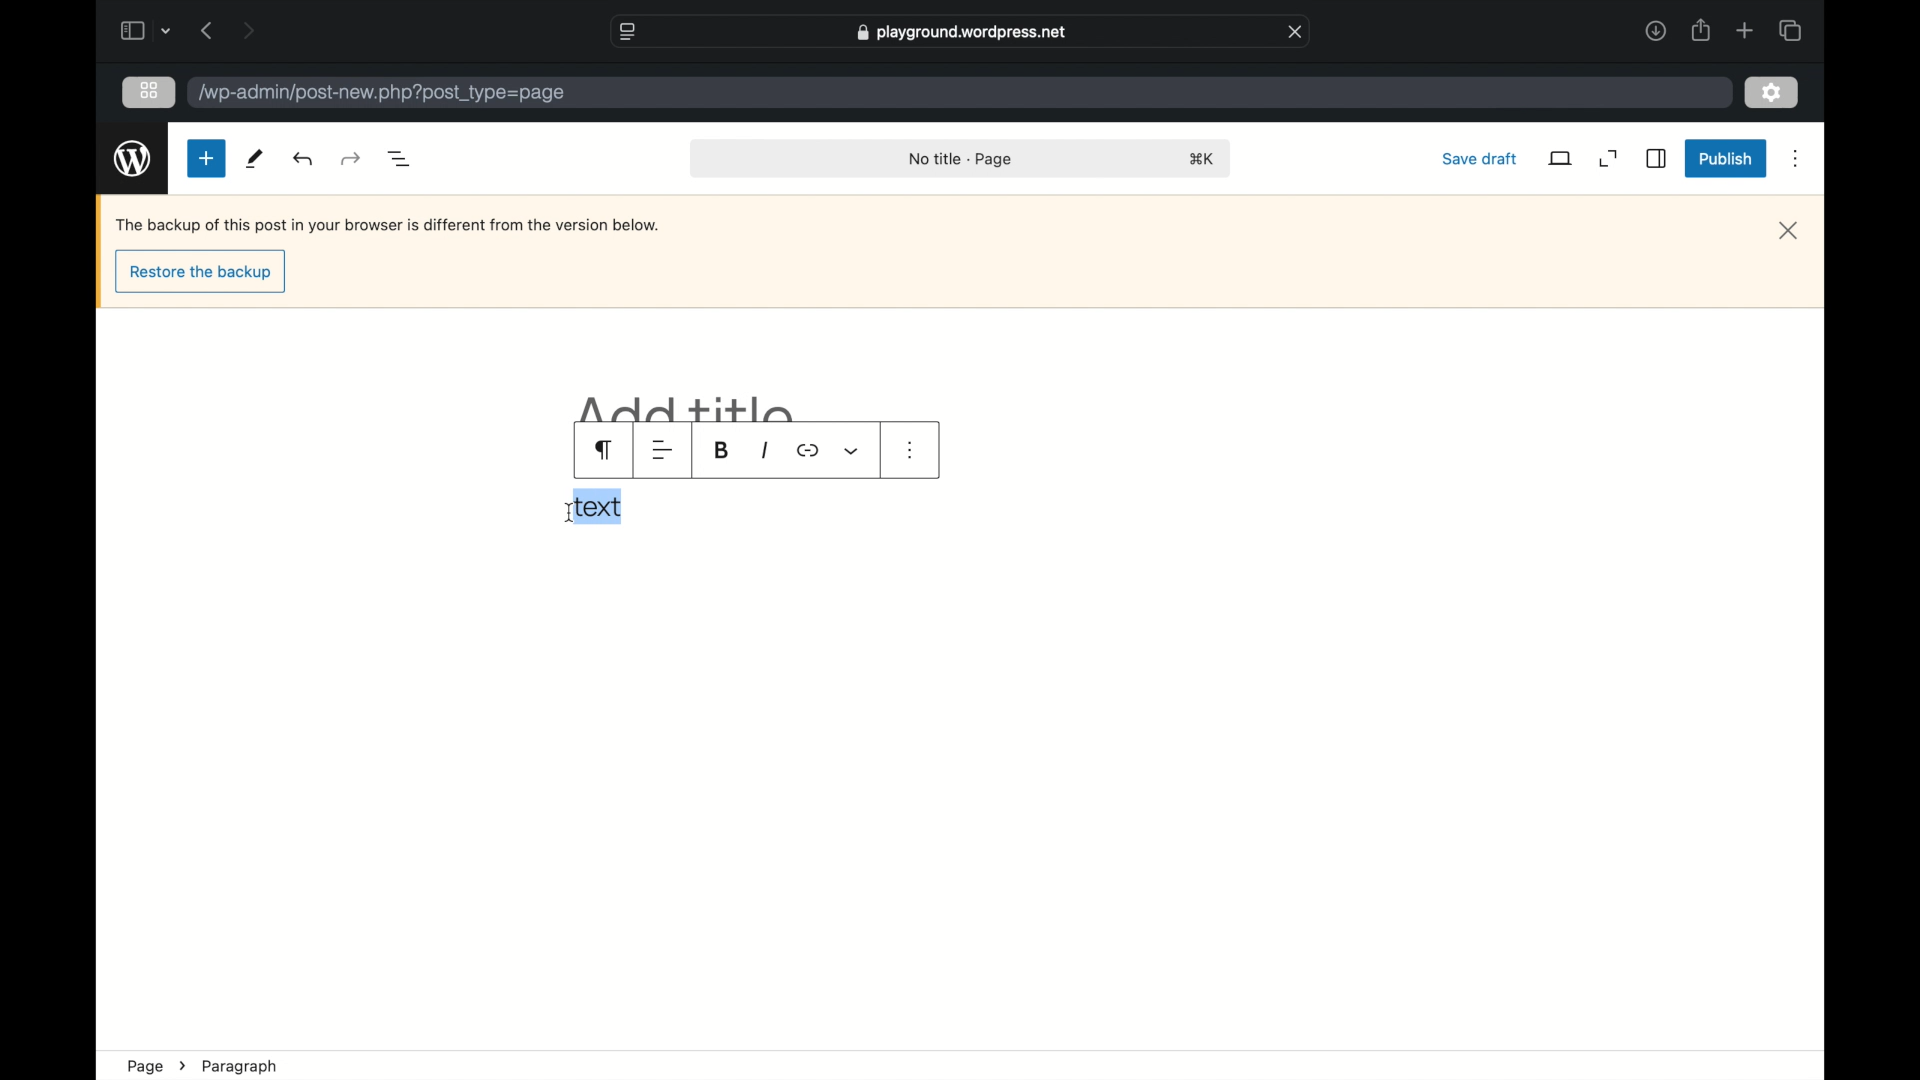  I want to click on restore the backup, so click(200, 274).